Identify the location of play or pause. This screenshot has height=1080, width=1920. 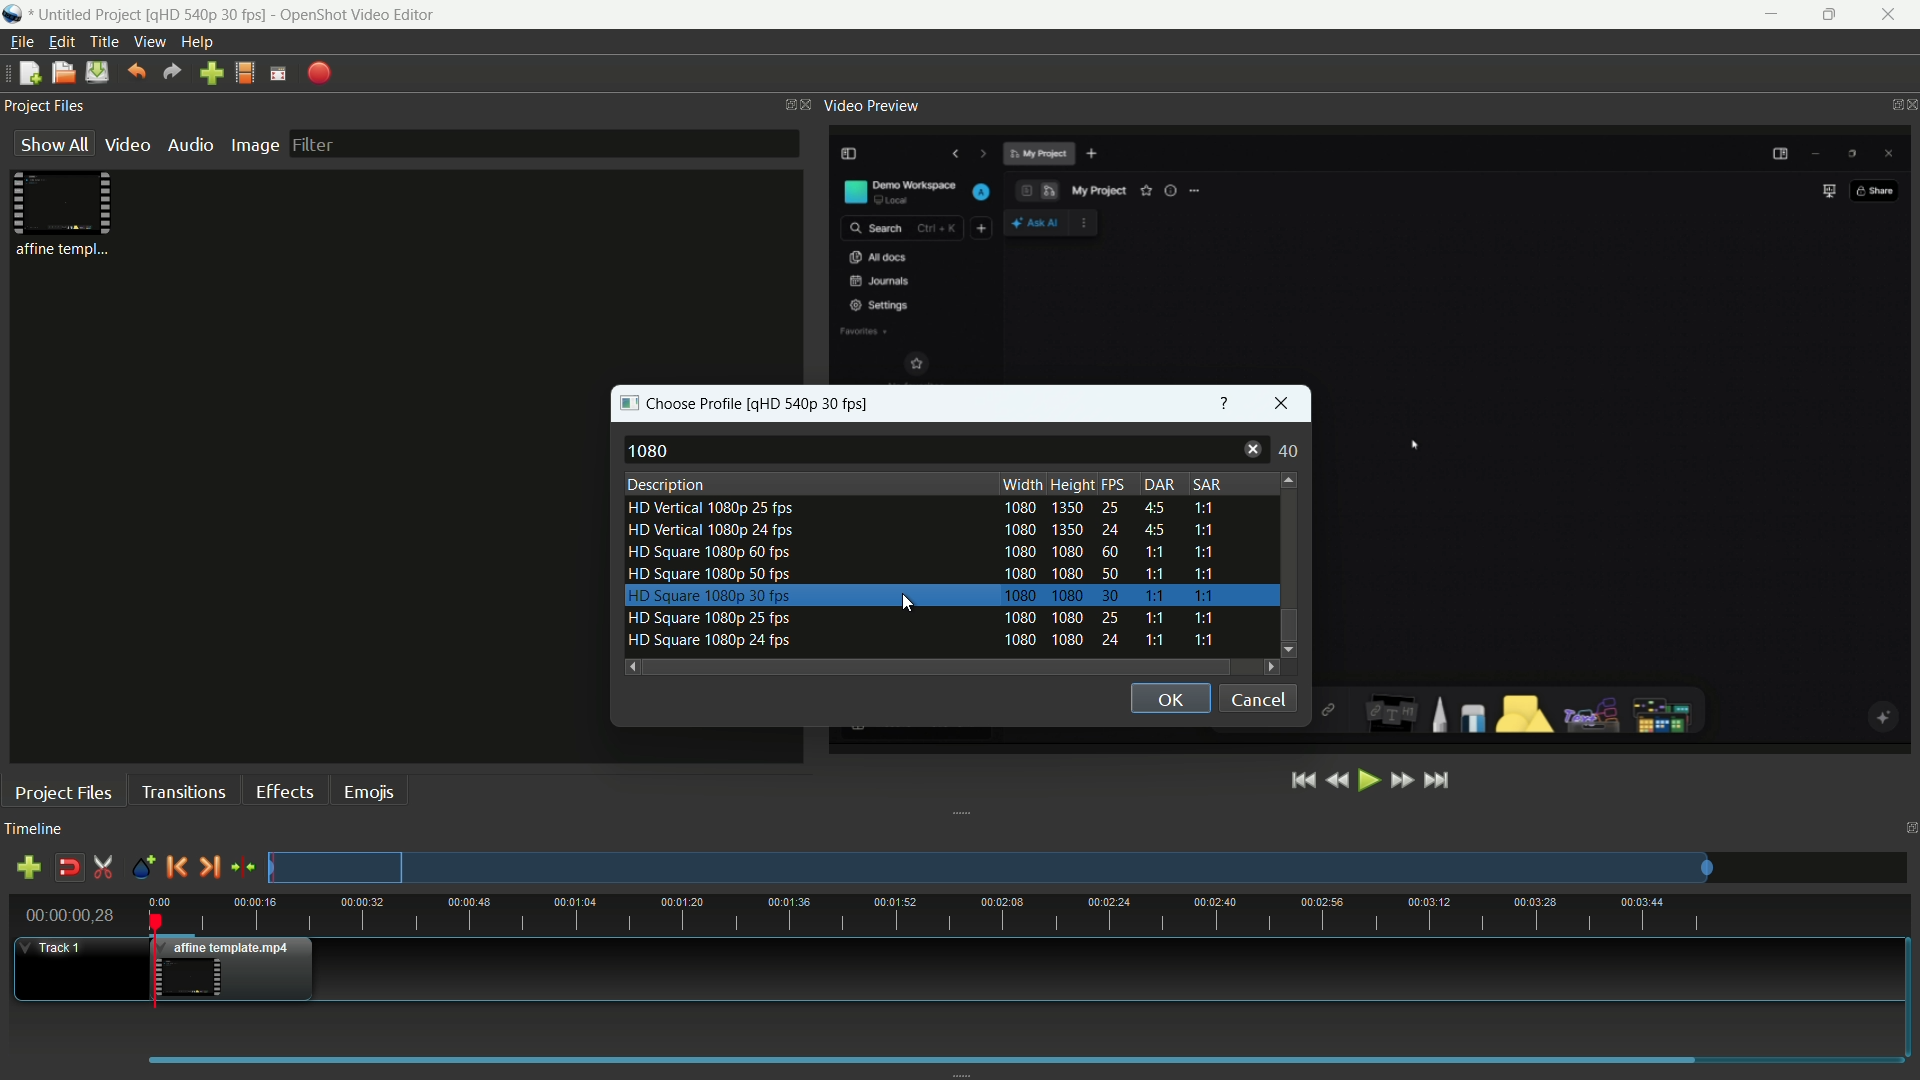
(1369, 782).